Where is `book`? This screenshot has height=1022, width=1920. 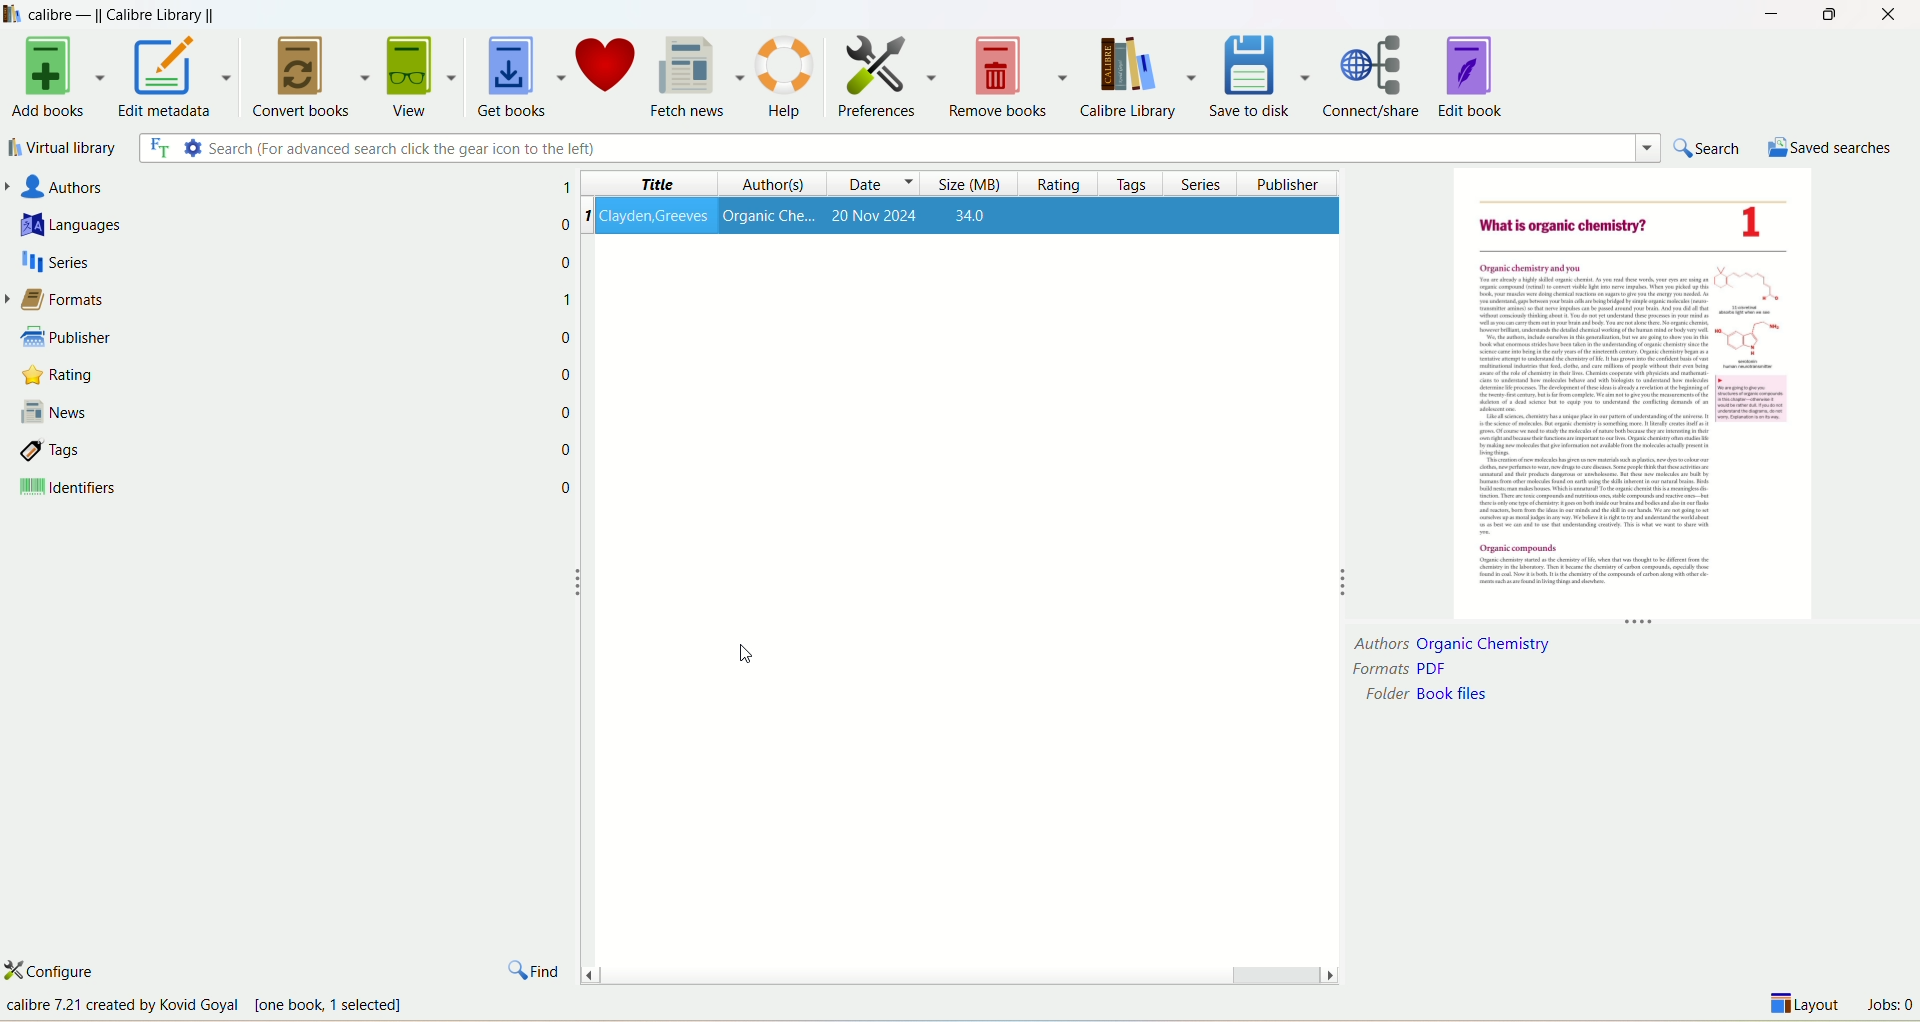
book is located at coordinates (967, 219).